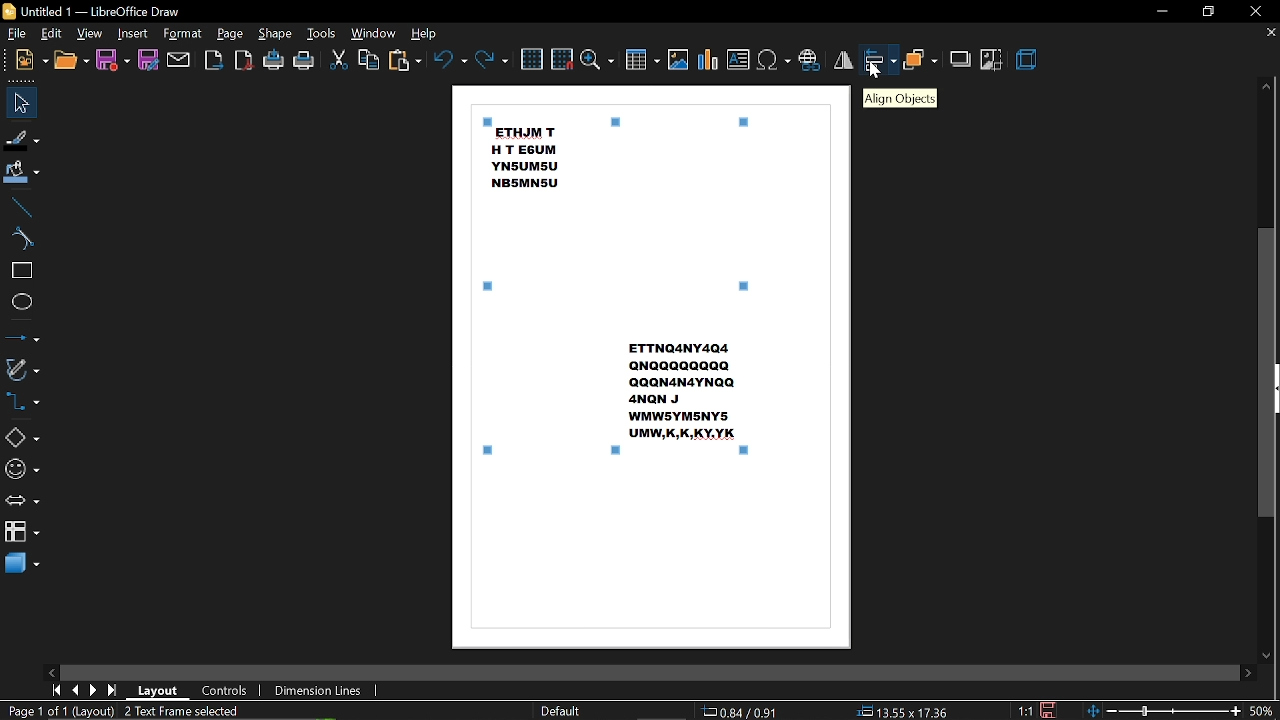 The width and height of the screenshot is (1280, 720). What do you see at coordinates (192, 711) in the screenshot?
I see `2 text frame selected` at bounding box center [192, 711].